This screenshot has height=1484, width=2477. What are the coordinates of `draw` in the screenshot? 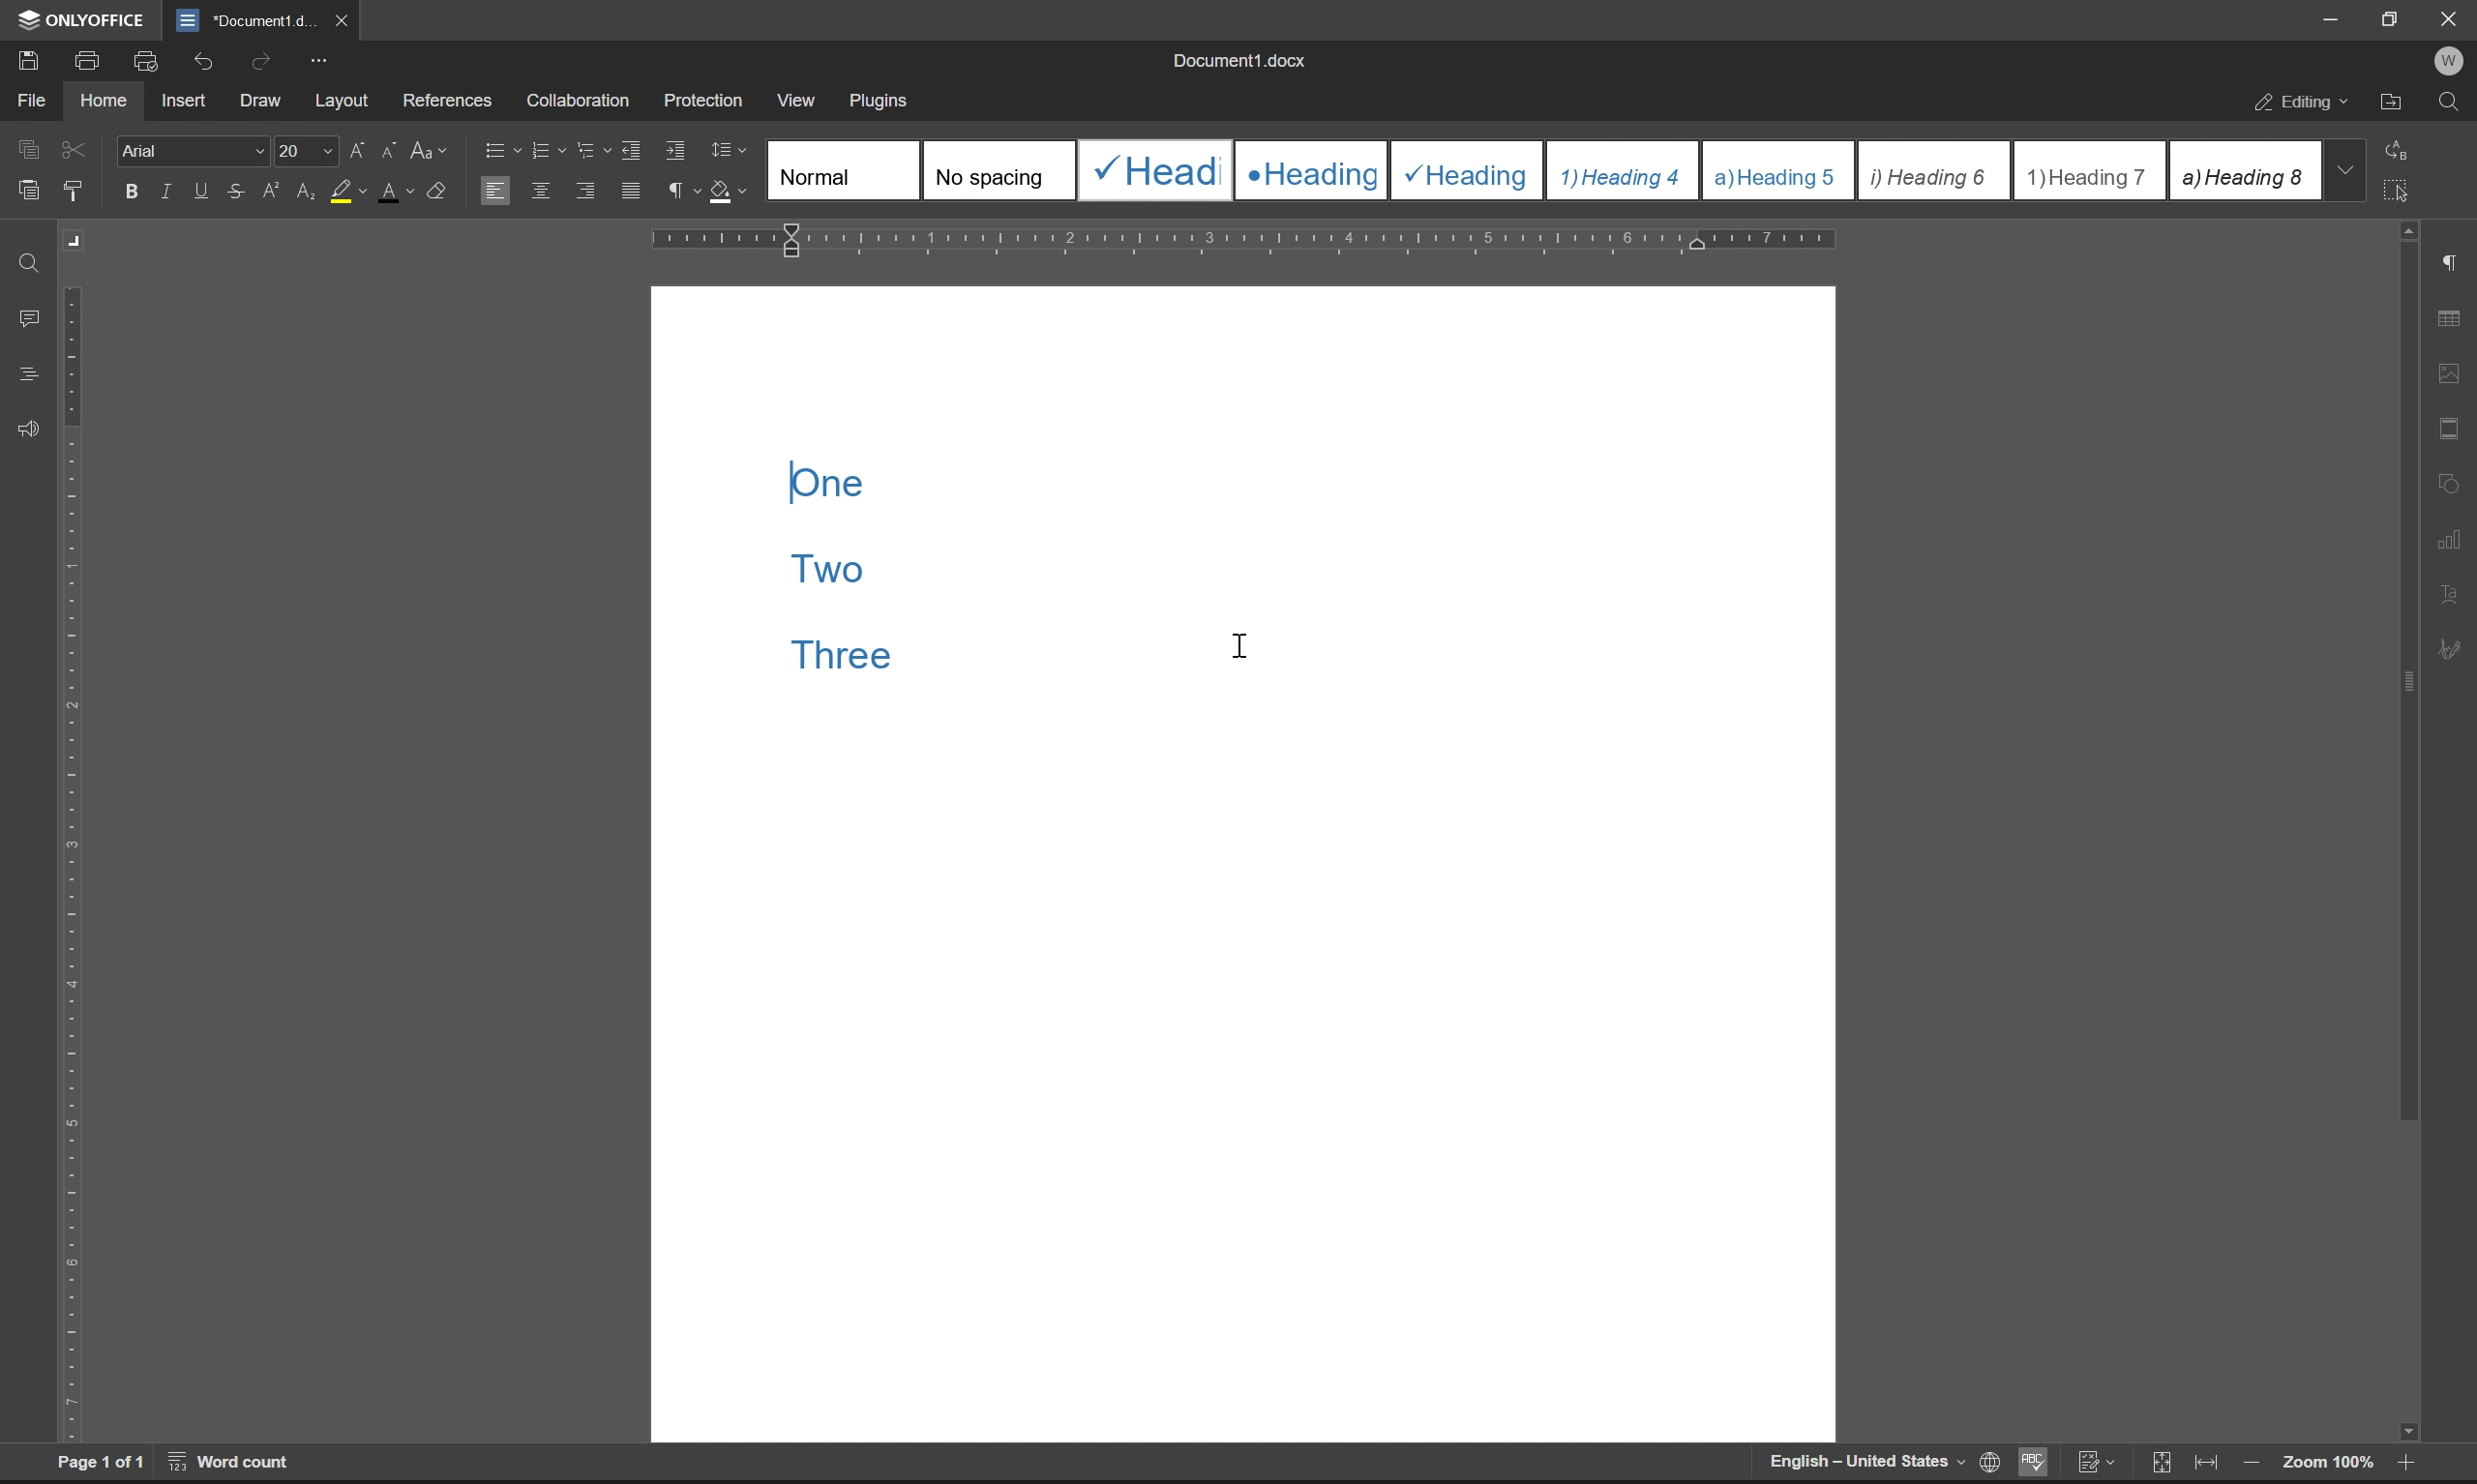 It's located at (266, 102).